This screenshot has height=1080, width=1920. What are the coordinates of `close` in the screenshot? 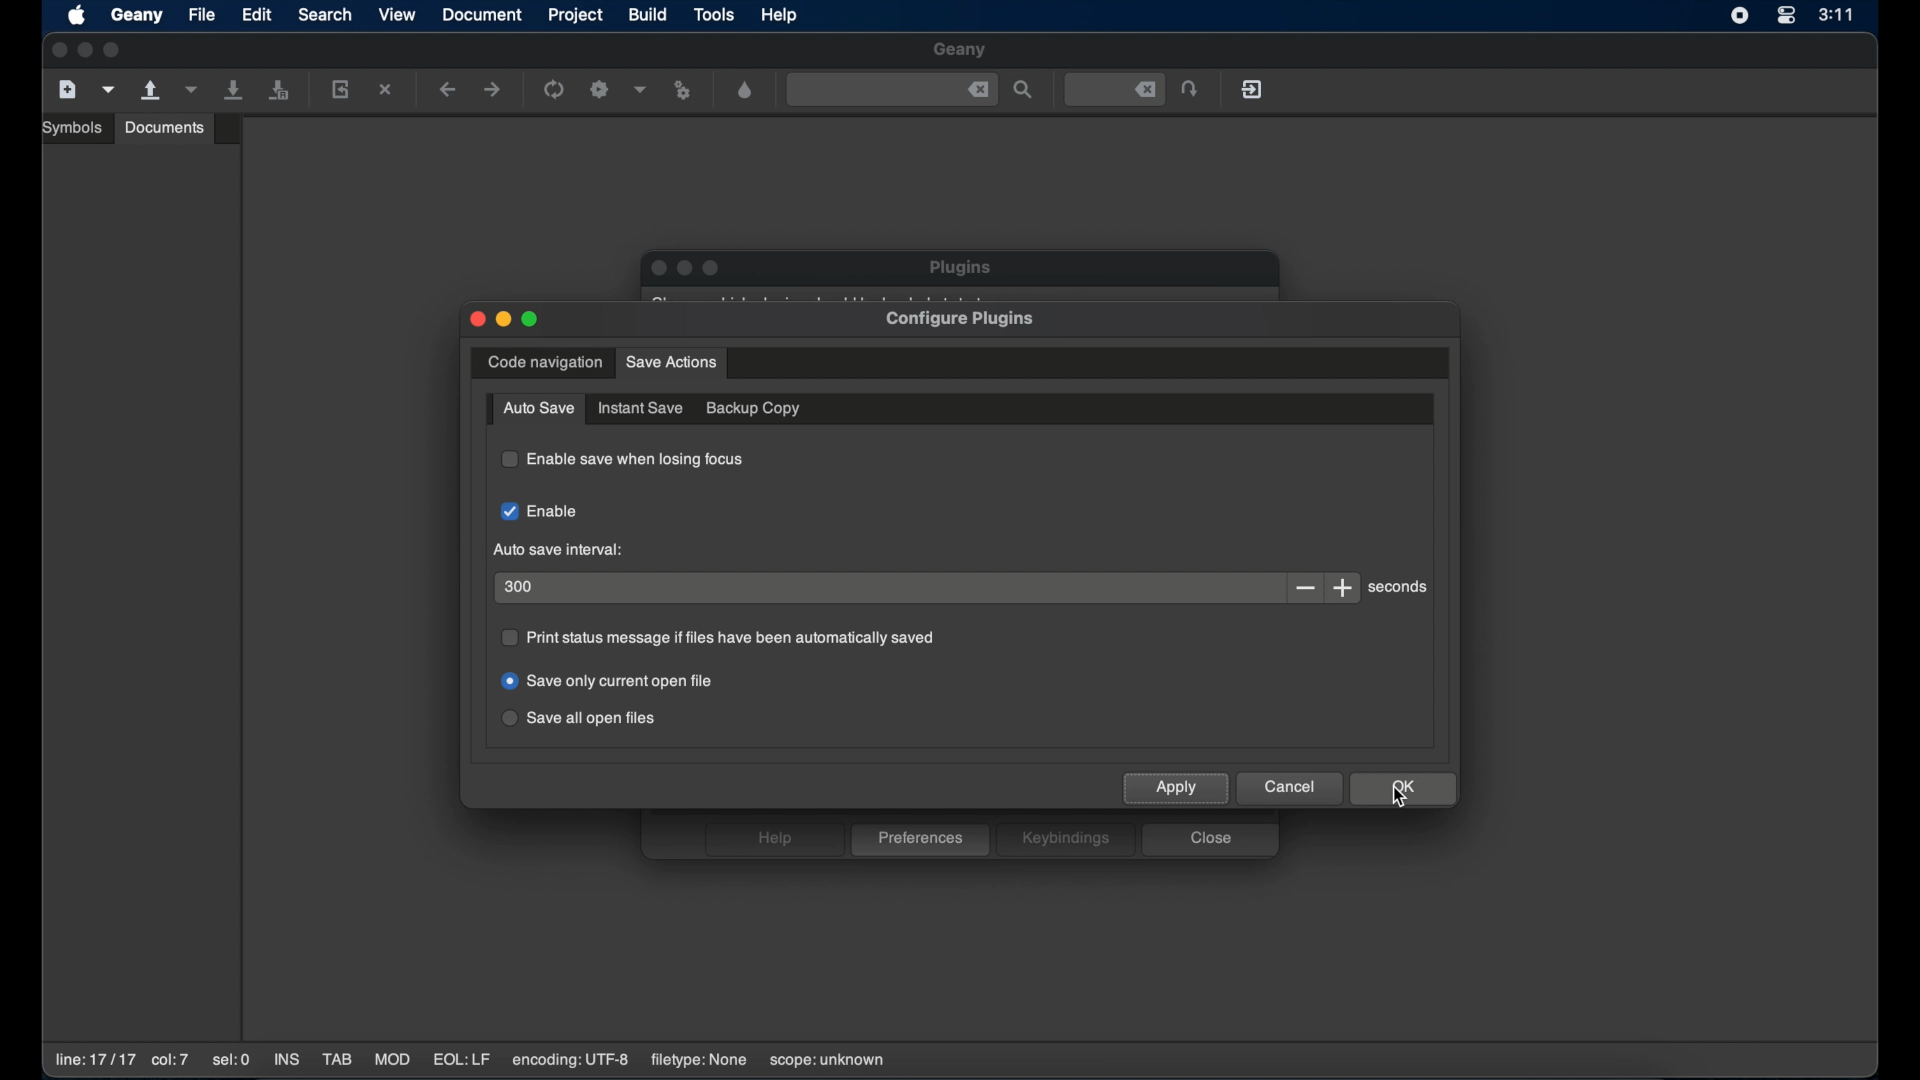 It's located at (656, 268).